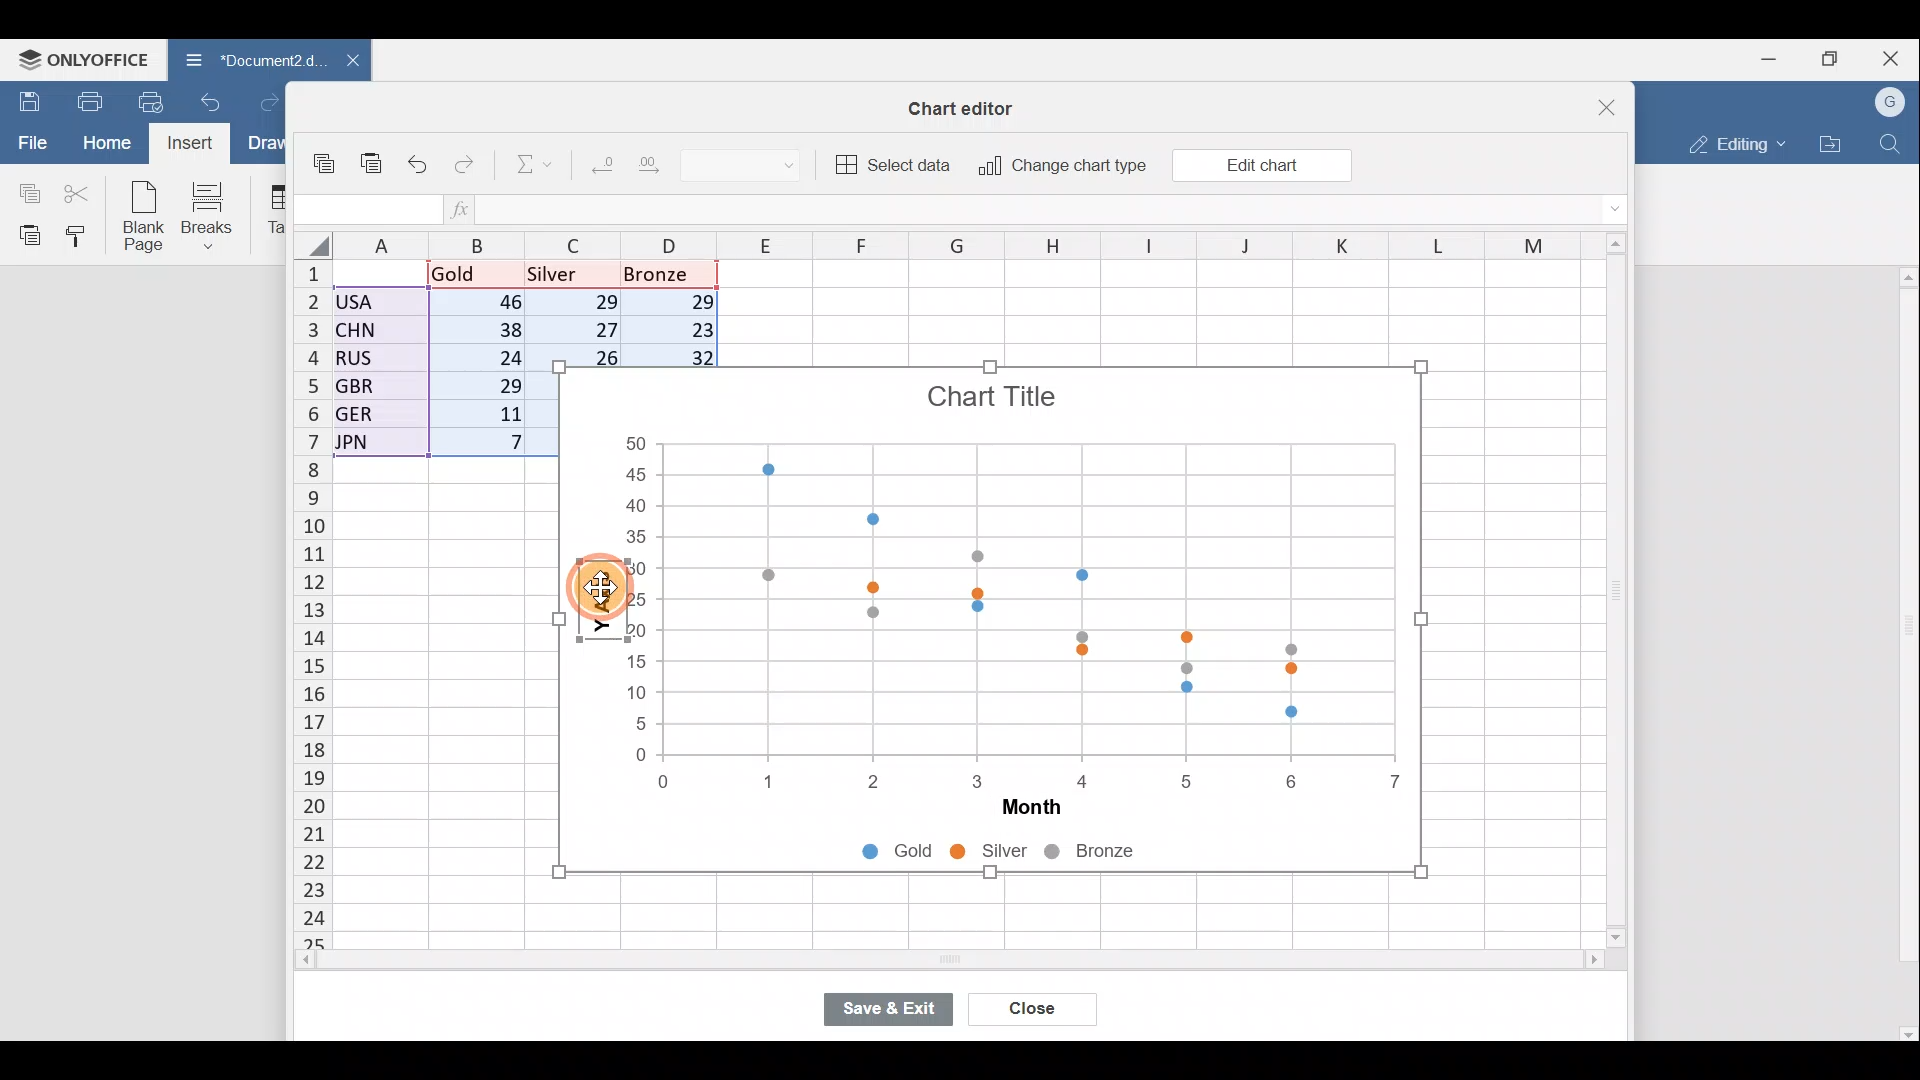  What do you see at coordinates (1043, 211) in the screenshot?
I see `Formula bar` at bounding box center [1043, 211].